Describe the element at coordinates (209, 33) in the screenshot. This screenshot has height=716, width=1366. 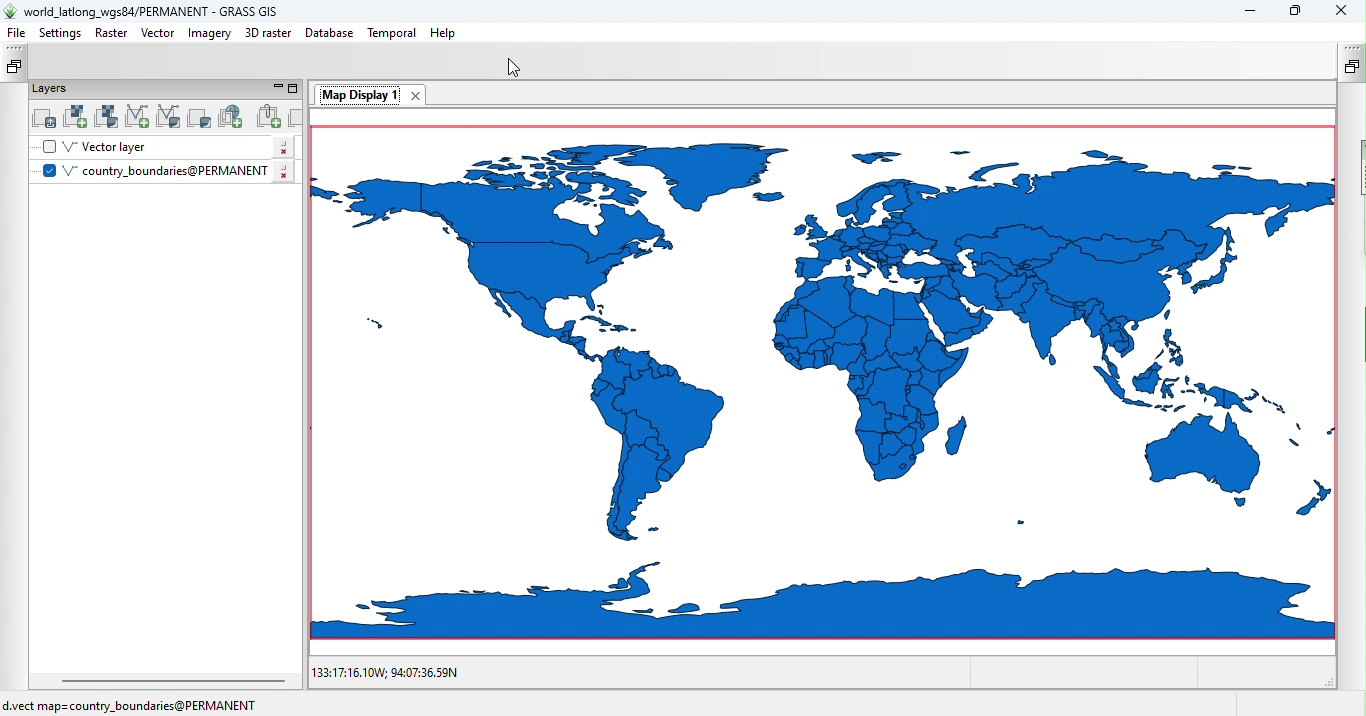
I see `Imagery` at that location.